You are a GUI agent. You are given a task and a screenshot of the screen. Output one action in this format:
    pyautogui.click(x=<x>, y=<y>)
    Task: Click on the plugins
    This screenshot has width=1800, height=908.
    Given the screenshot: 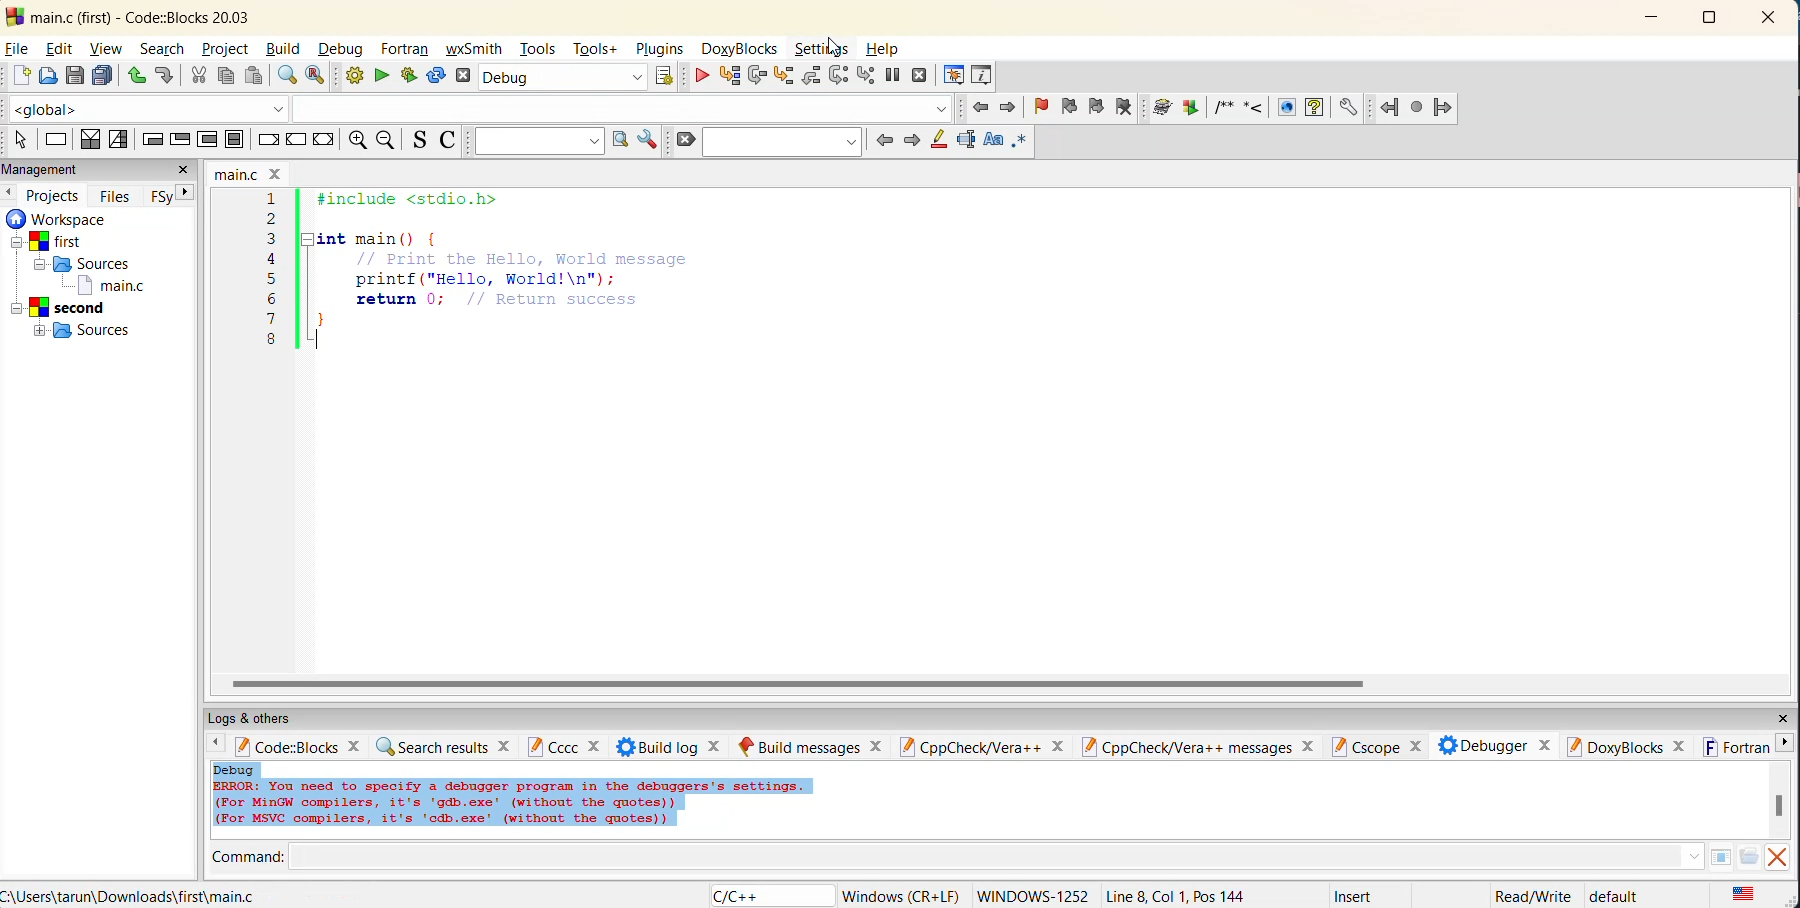 What is the action you would take?
    pyautogui.click(x=664, y=49)
    